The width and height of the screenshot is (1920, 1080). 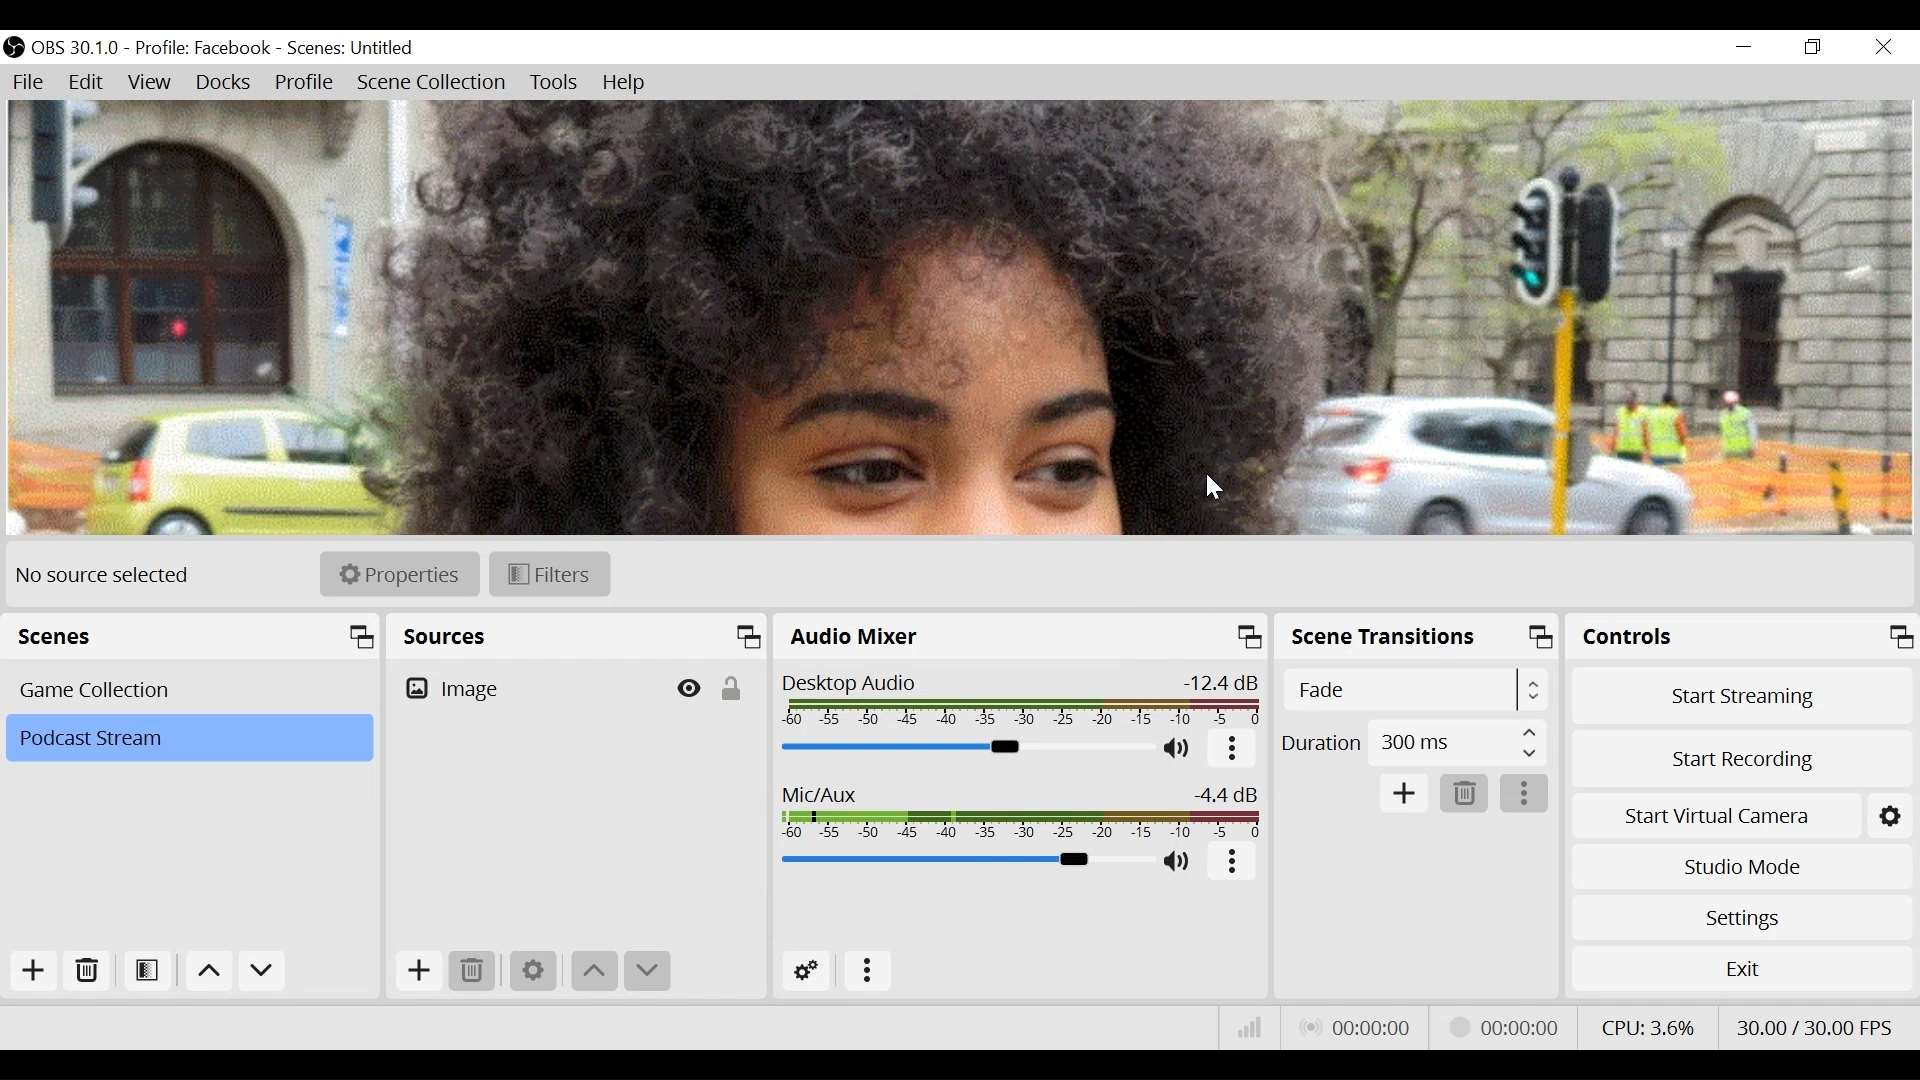 What do you see at coordinates (1744, 814) in the screenshot?
I see `Start Virtual Camera` at bounding box center [1744, 814].